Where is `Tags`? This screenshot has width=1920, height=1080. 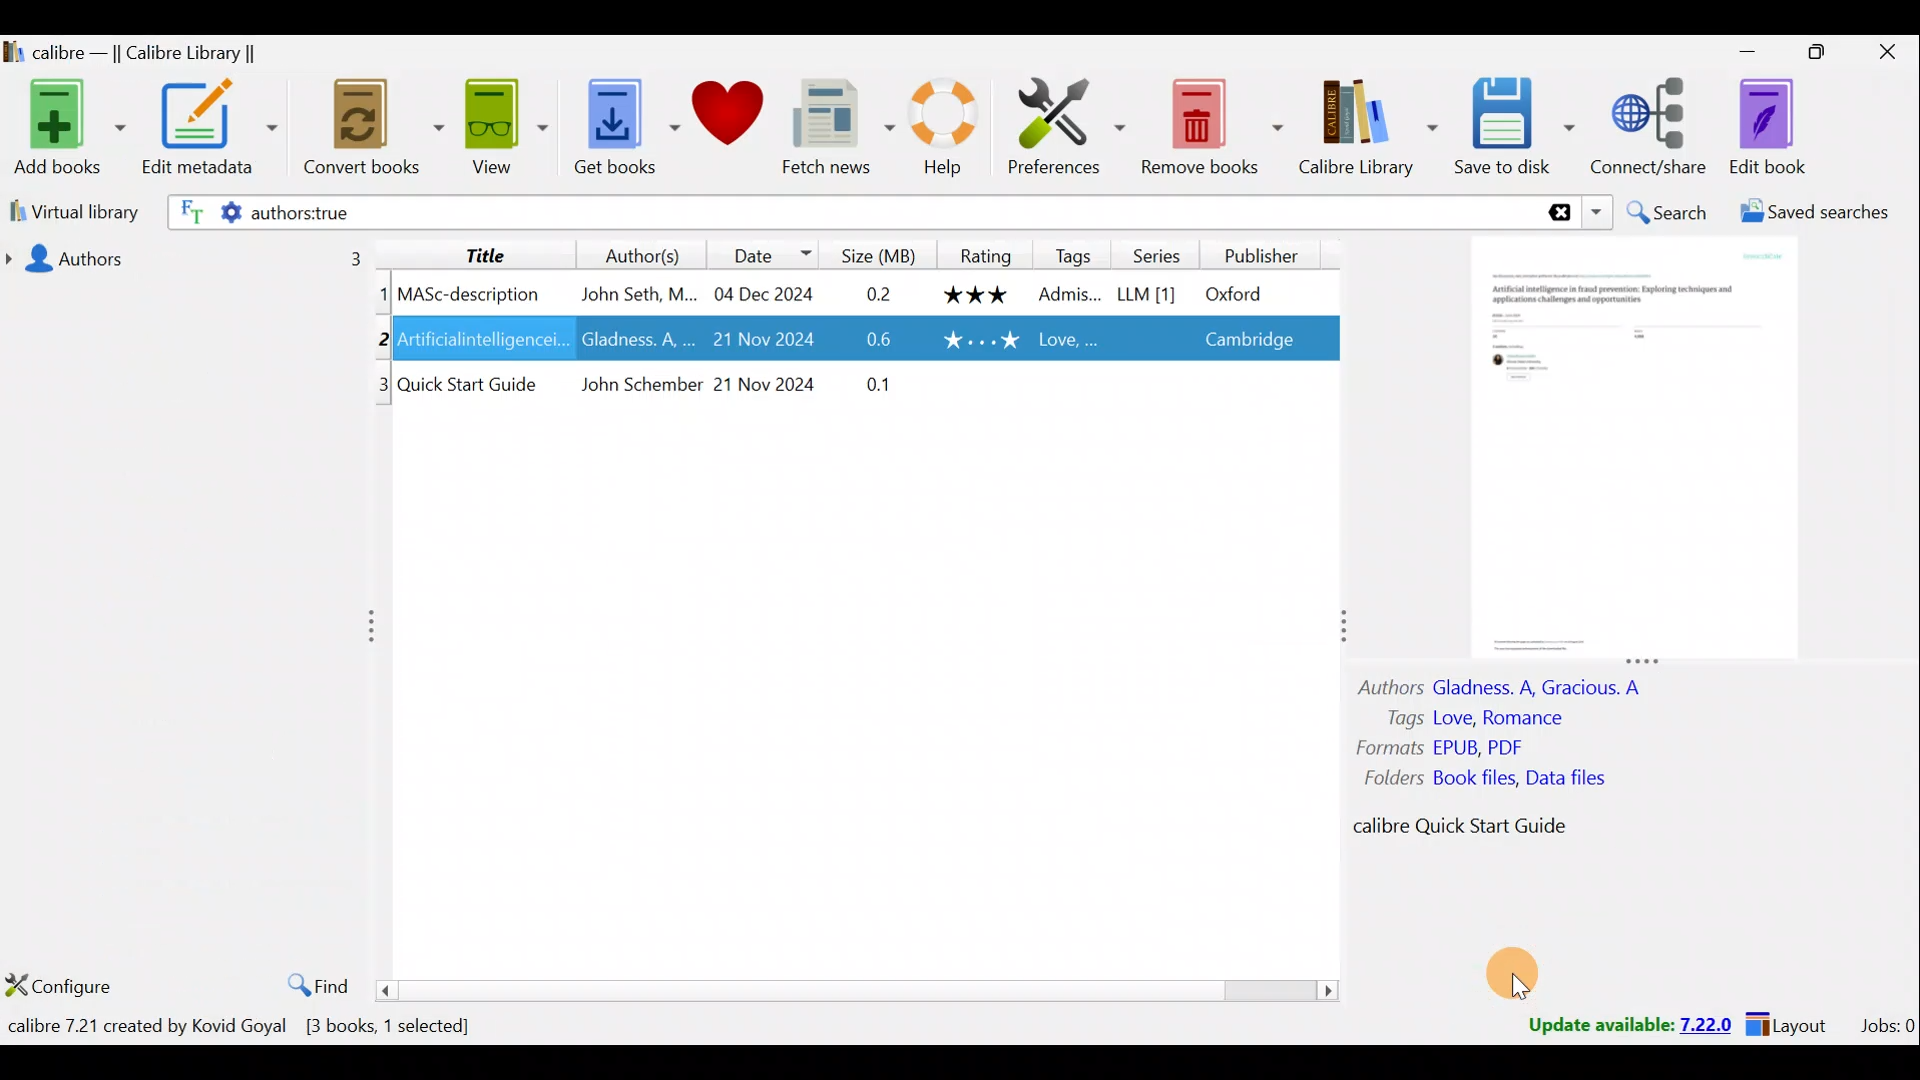
Tags is located at coordinates (1074, 253).